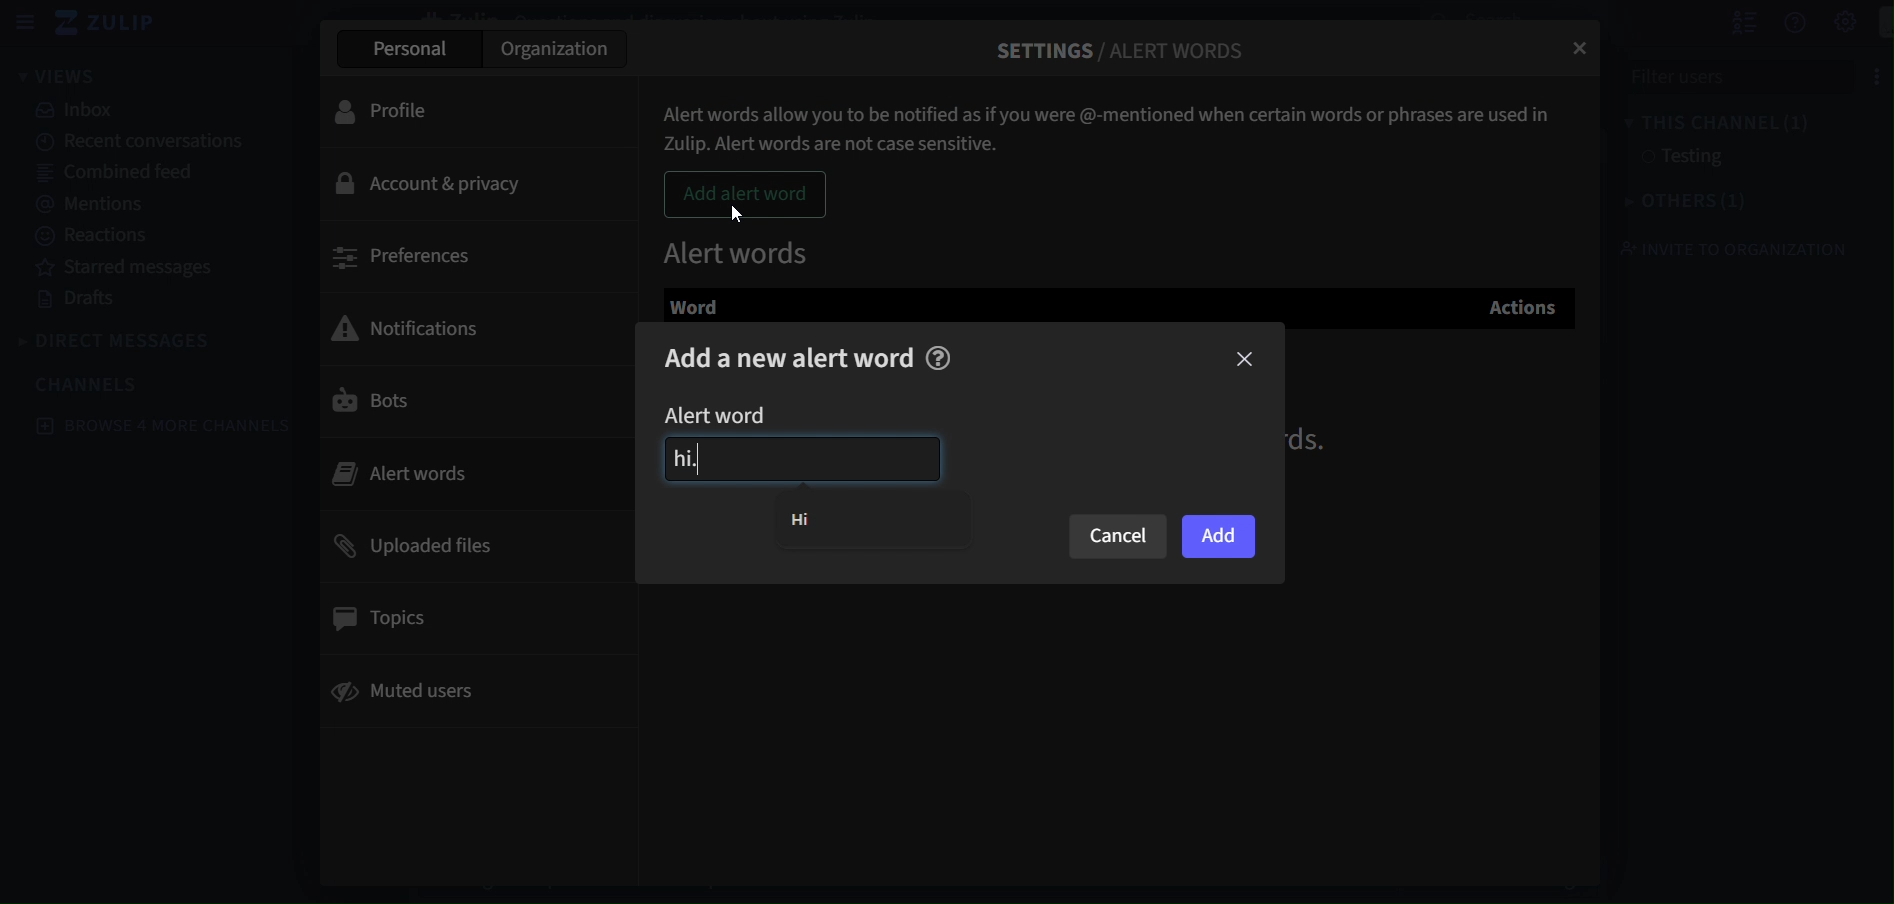 This screenshot has height=904, width=1894. What do you see at coordinates (98, 205) in the screenshot?
I see `mentions` at bounding box center [98, 205].